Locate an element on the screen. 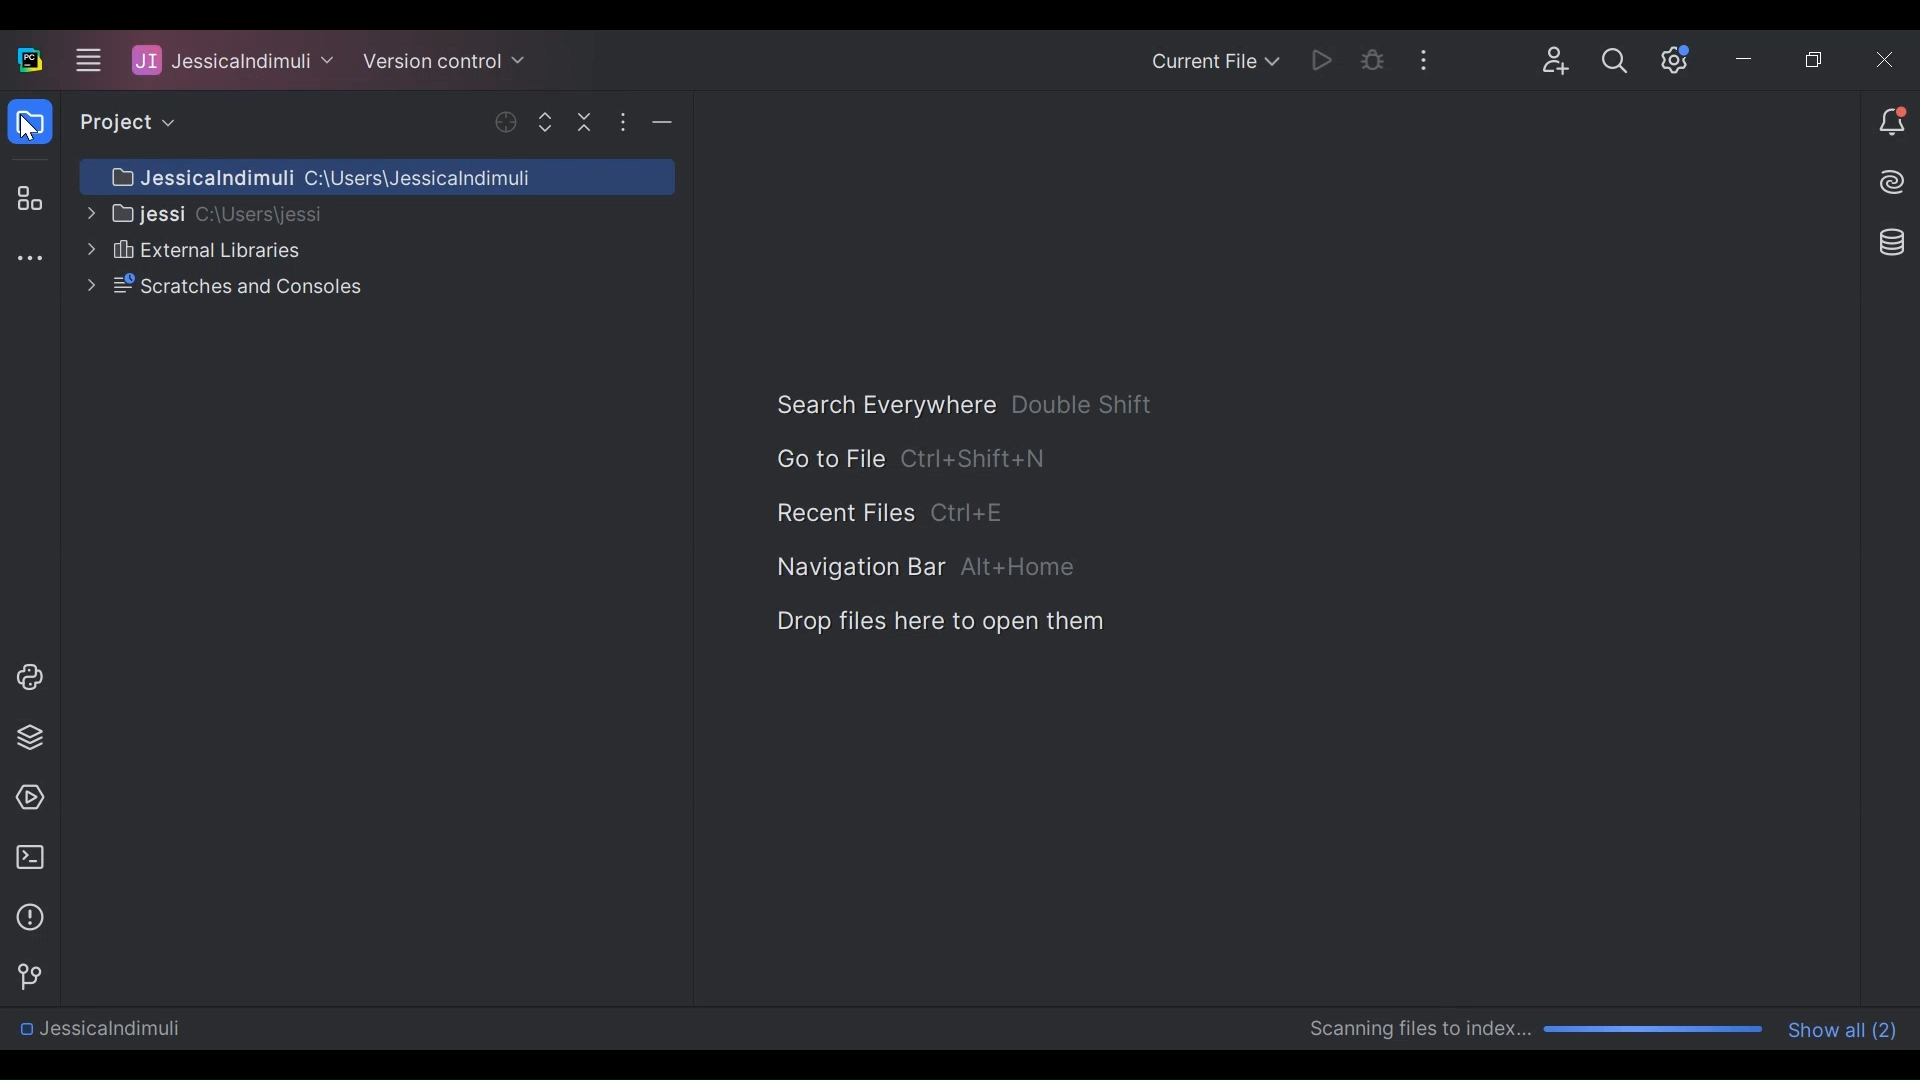  Directory is located at coordinates (101, 1028).